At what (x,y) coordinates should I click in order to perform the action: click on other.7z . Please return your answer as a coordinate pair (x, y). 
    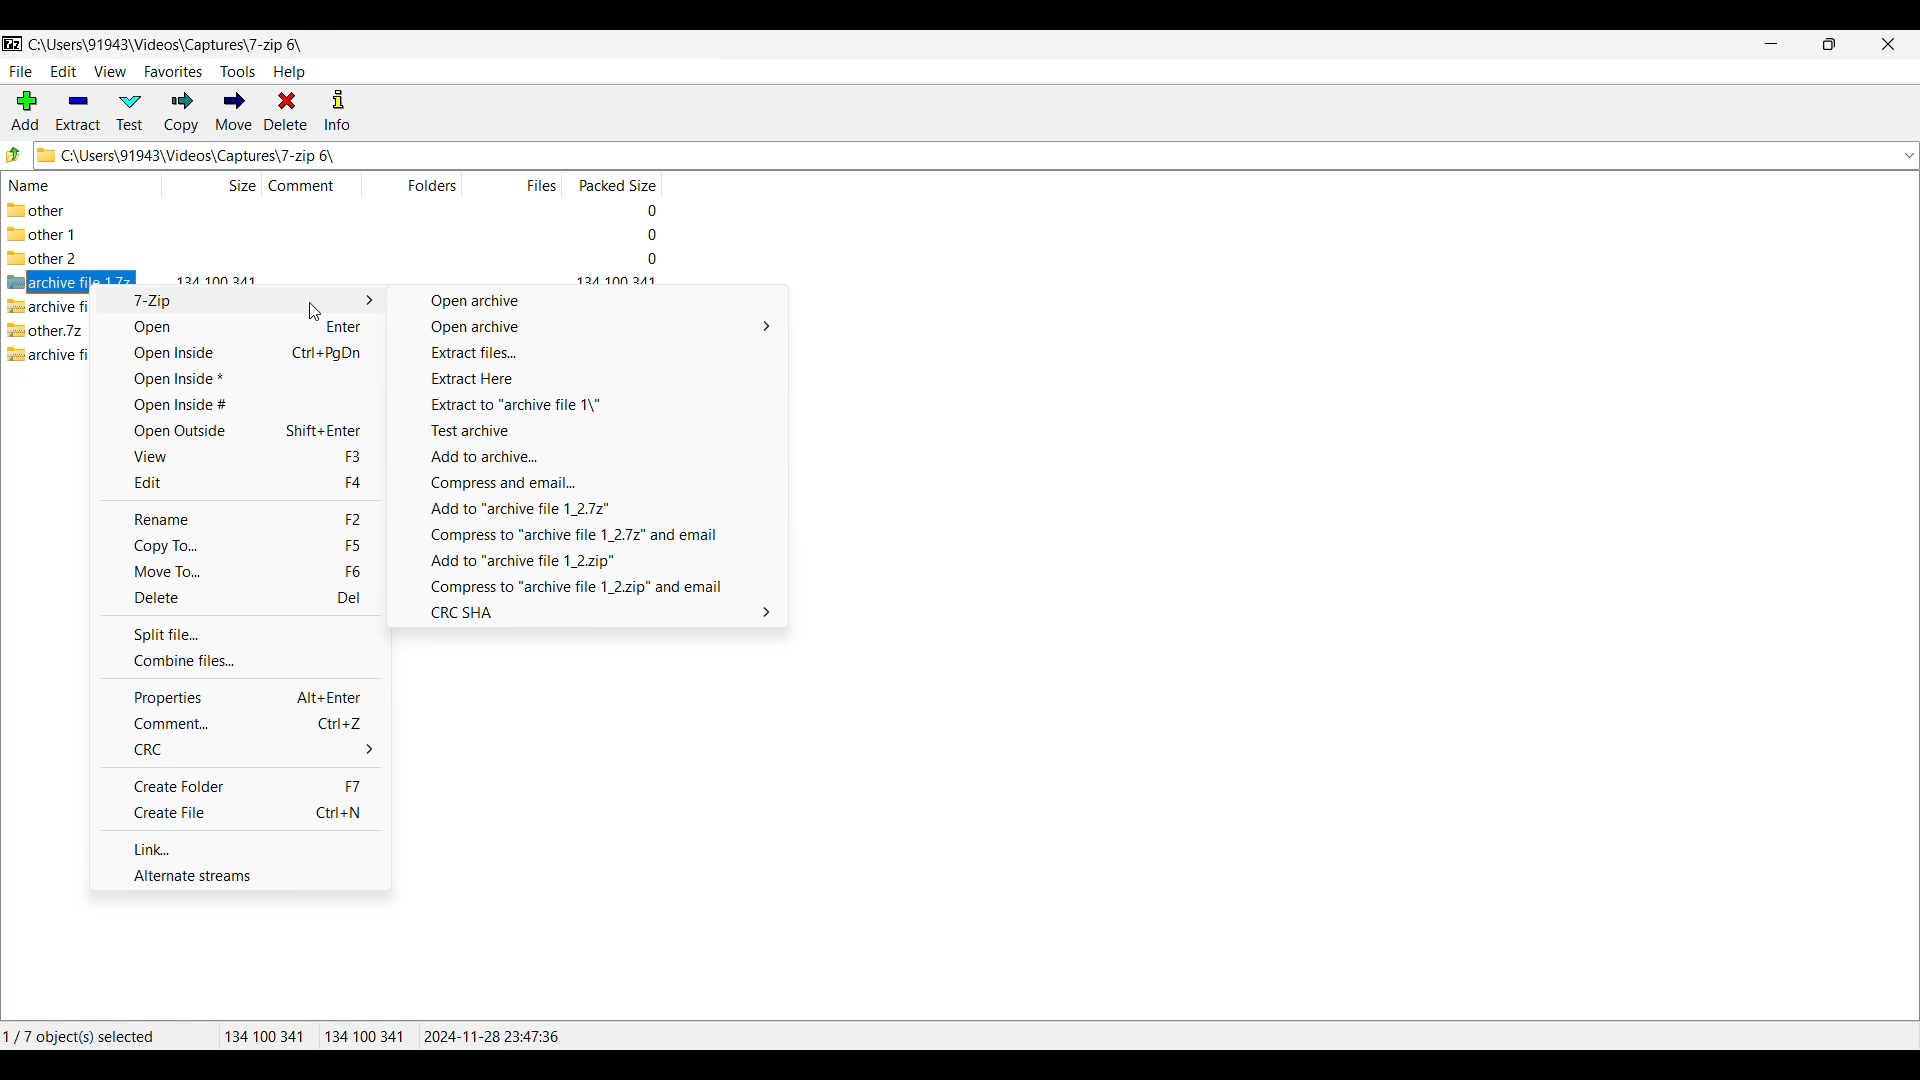
    Looking at the image, I should click on (46, 330).